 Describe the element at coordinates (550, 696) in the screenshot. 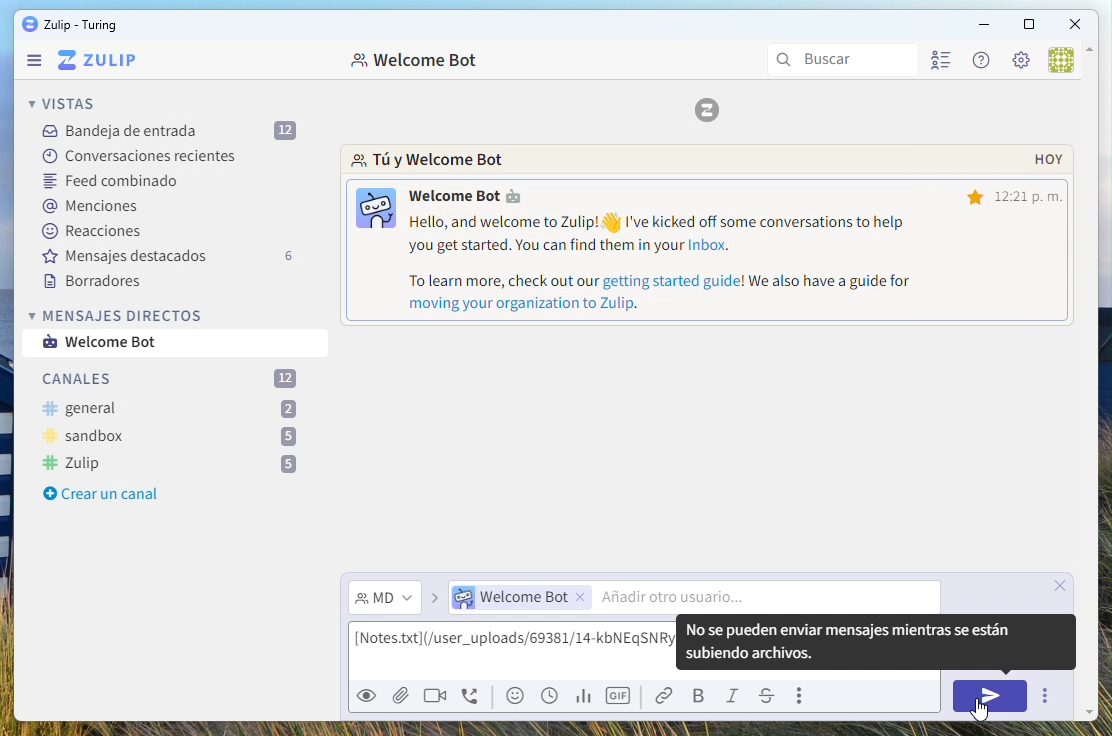

I see `schedule` at that location.